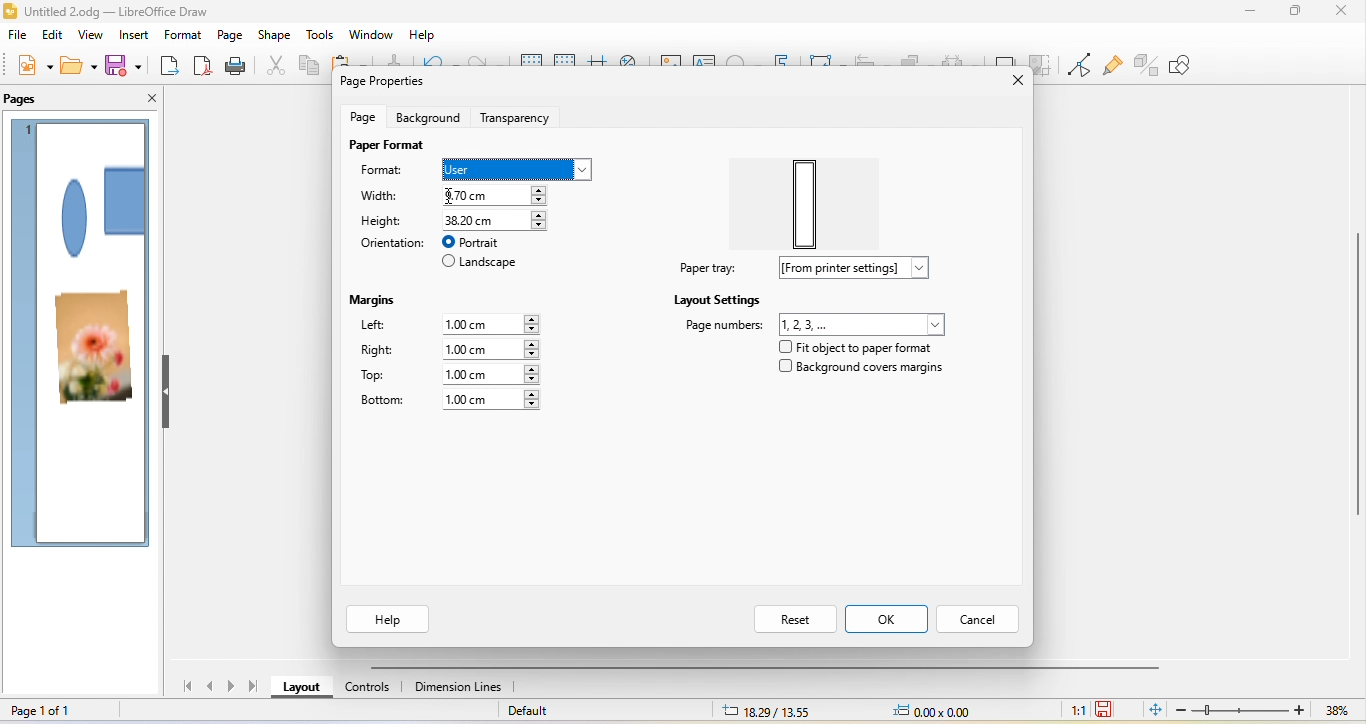 Image resolution: width=1366 pixels, height=724 pixels. Describe the element at coordinates (135, 37) in the screenshot. I see `insert` at that location.